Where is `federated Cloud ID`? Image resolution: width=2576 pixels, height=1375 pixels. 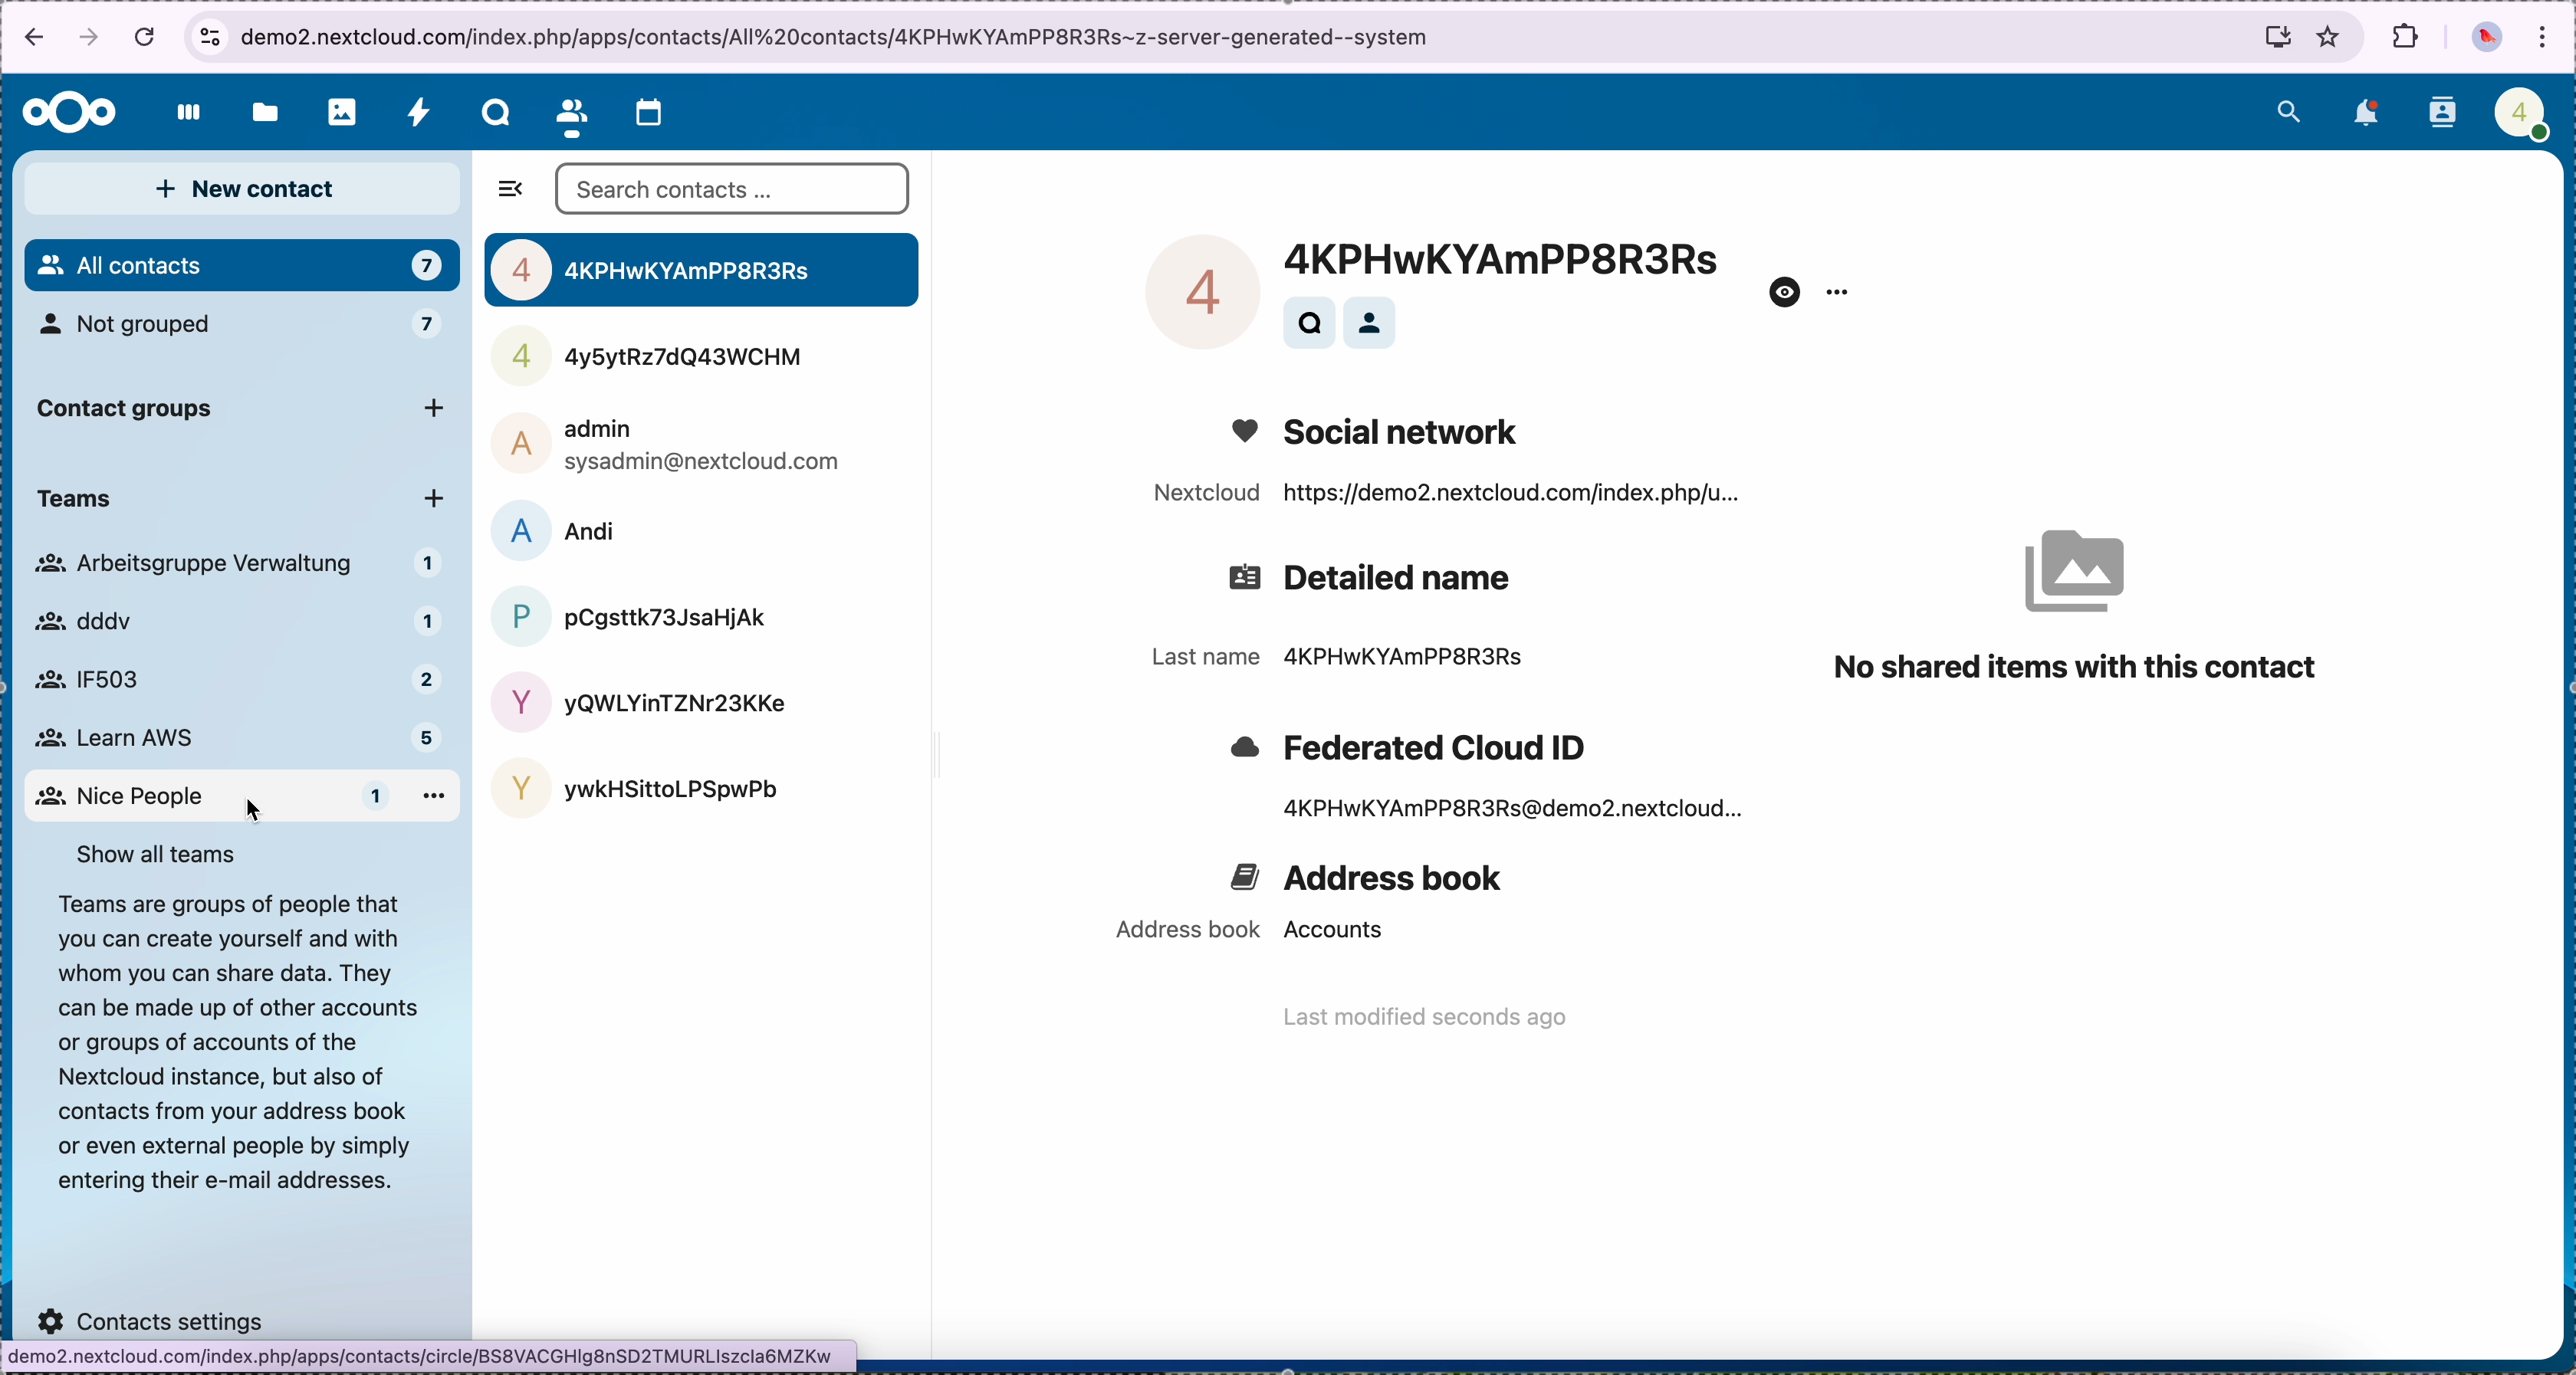 federated Cloud ID is located at coordinates (1405, 744).